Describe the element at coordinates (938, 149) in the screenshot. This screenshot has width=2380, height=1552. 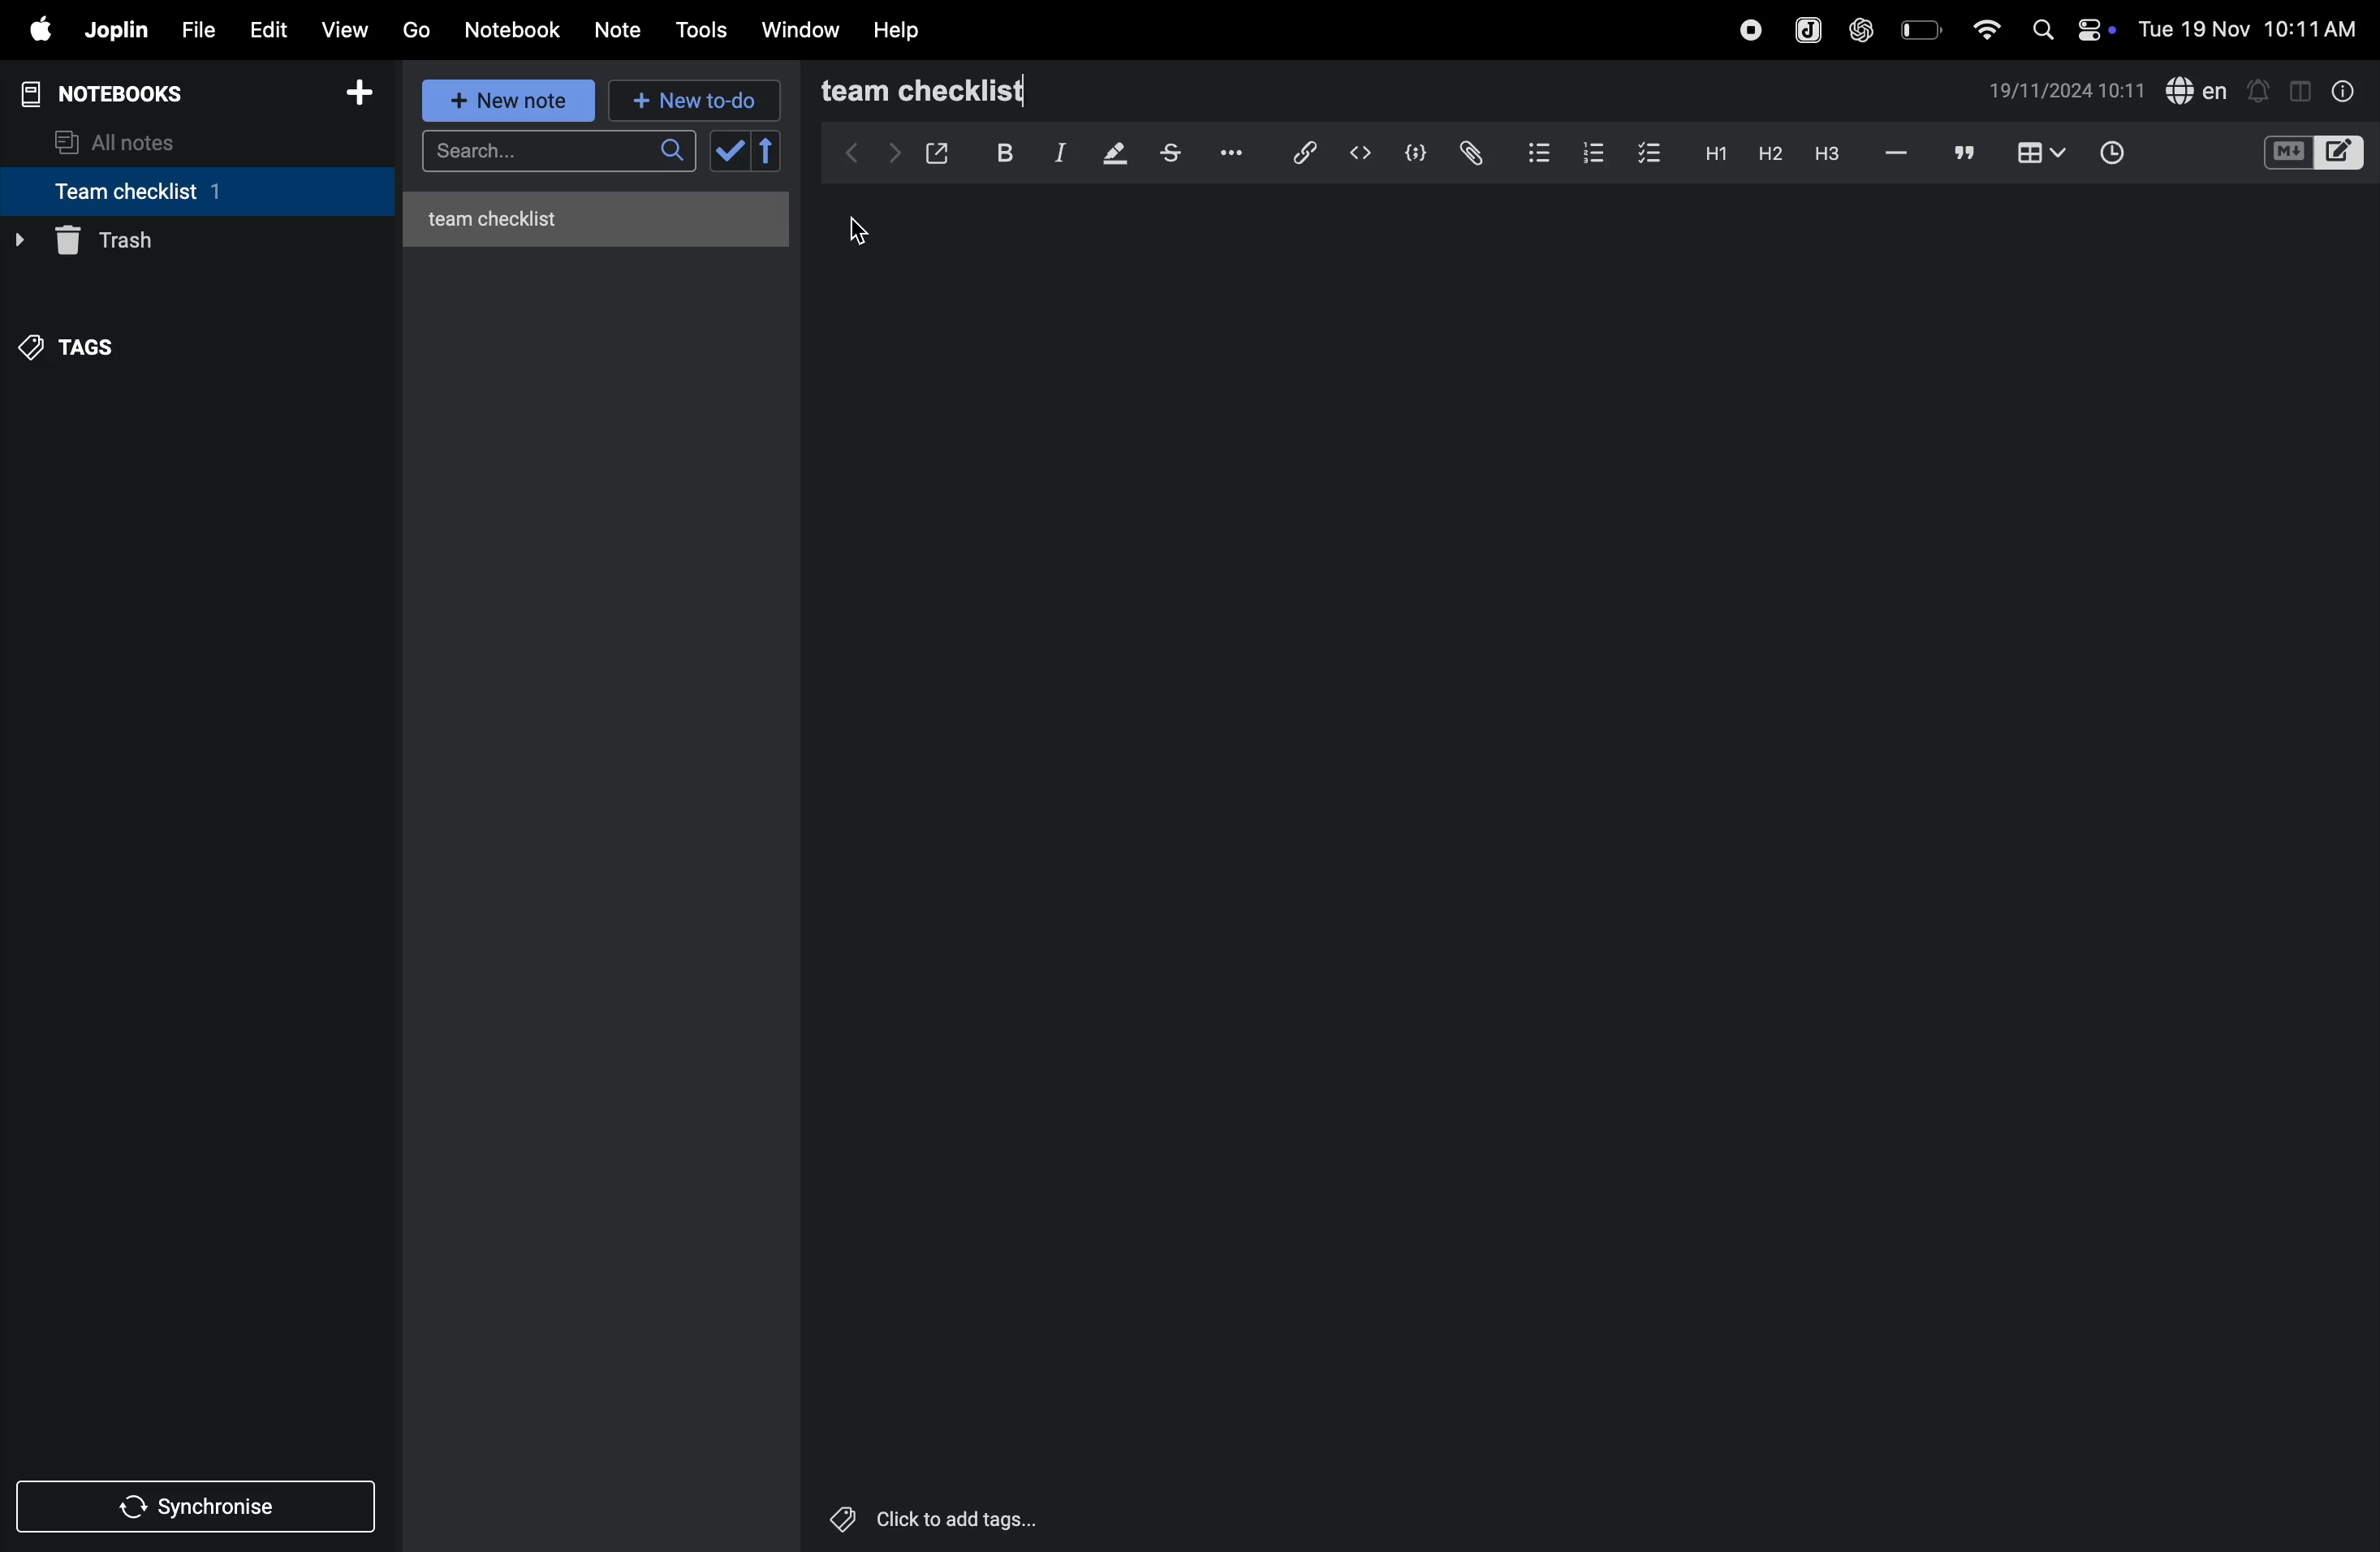
I see `open window` at that location.